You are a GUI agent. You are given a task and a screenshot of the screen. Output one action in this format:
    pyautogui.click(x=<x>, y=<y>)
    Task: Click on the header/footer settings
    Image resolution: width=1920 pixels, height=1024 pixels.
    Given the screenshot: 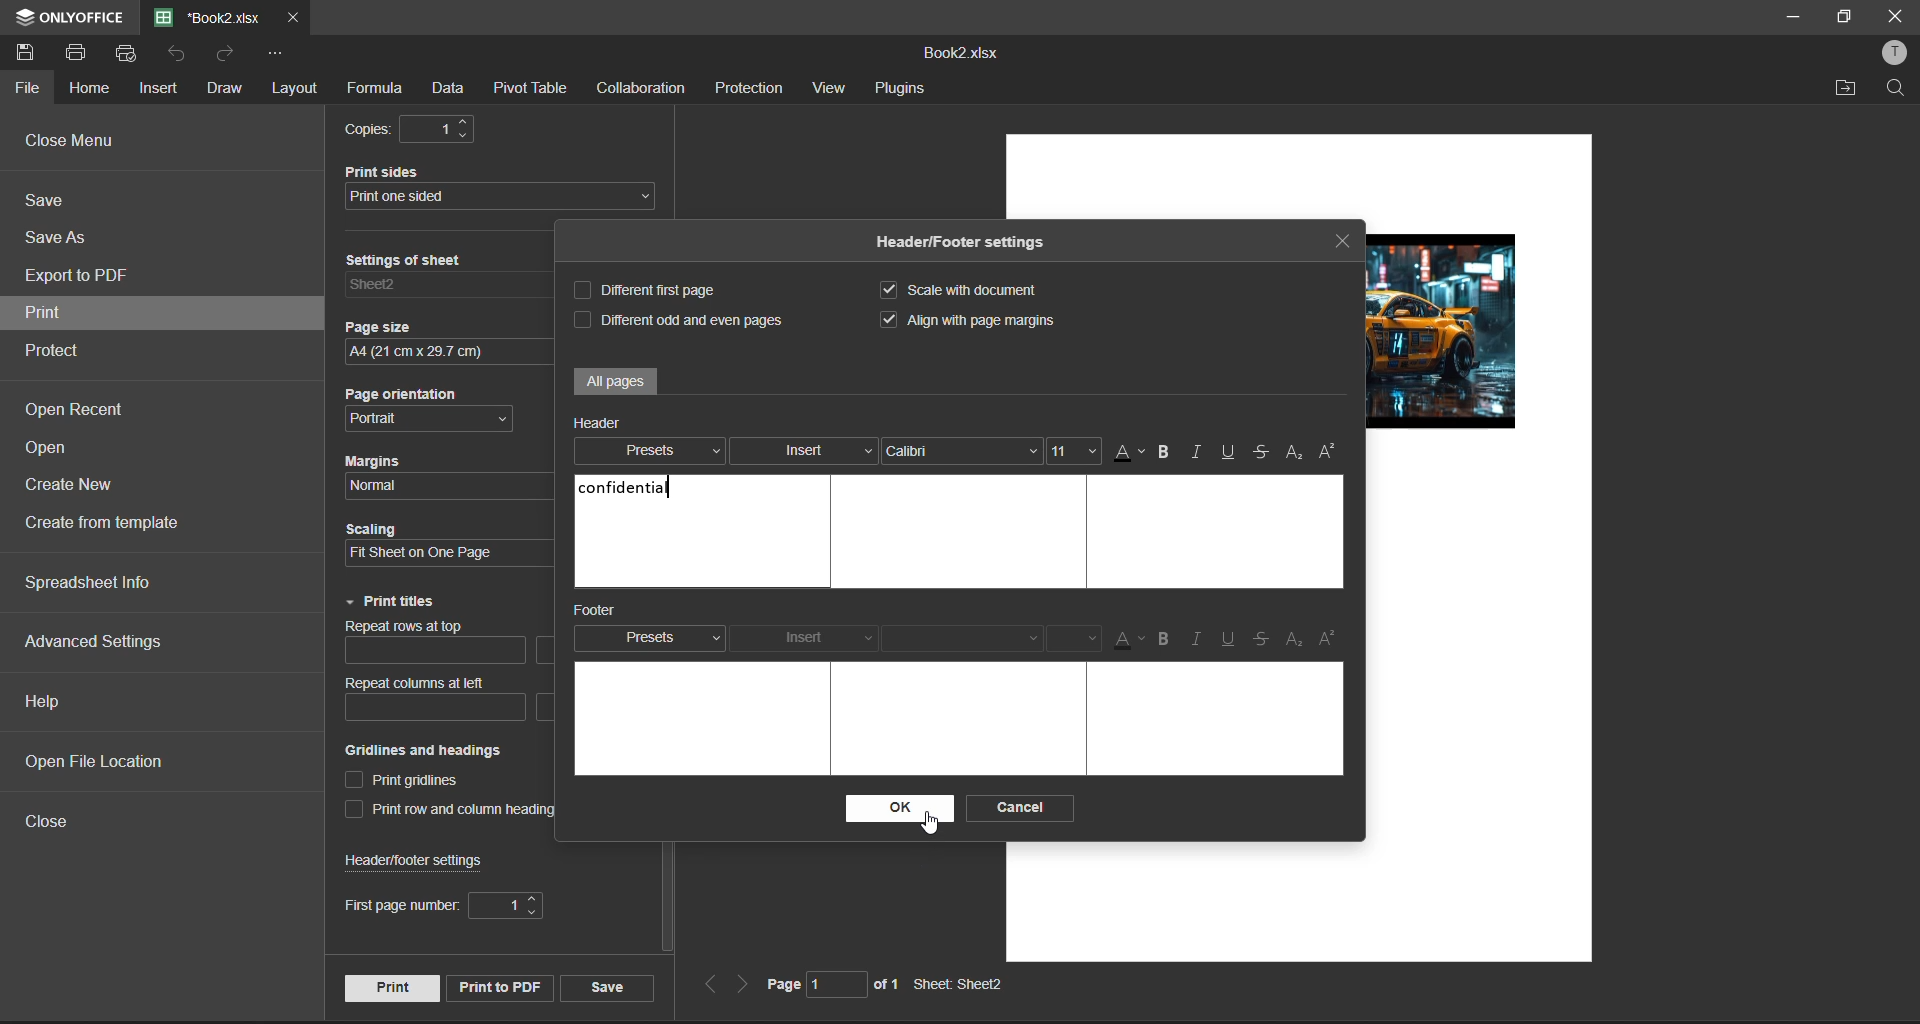 What is the action you would take?
    pyautogui.click(x=966, y=244)
    